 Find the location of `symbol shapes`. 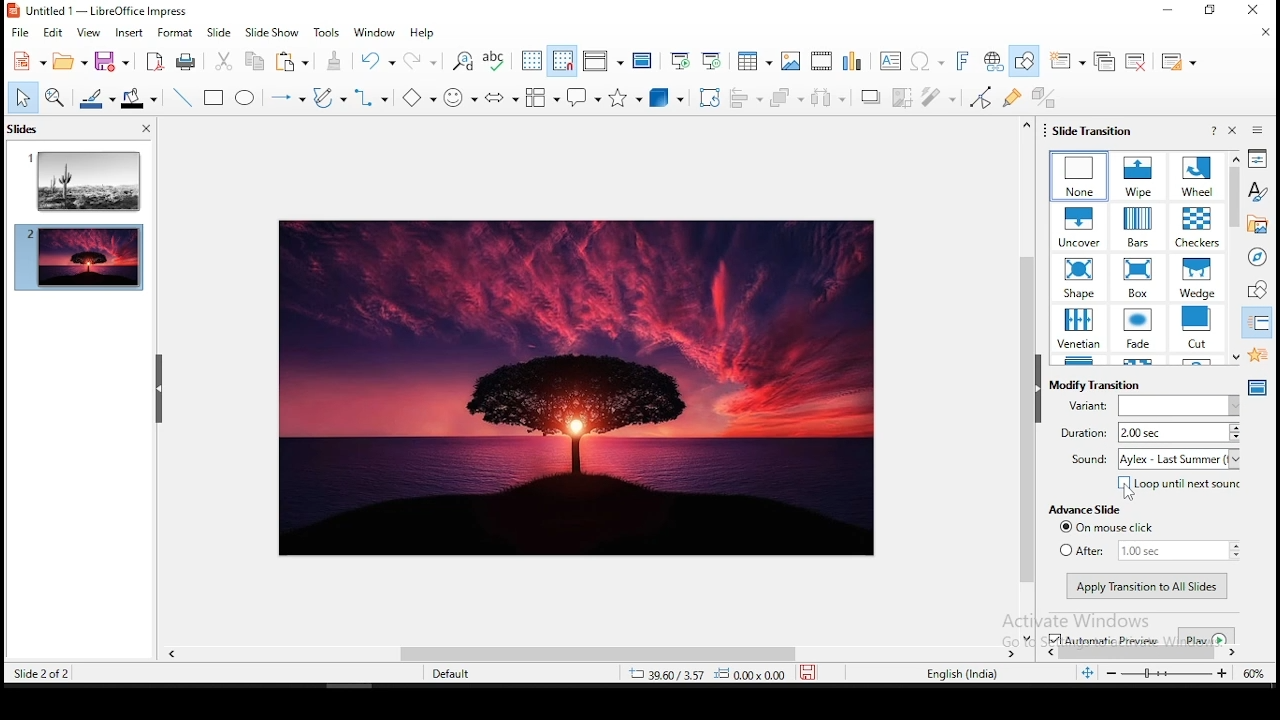

symbol shapes is located at coordinates (459, 99).